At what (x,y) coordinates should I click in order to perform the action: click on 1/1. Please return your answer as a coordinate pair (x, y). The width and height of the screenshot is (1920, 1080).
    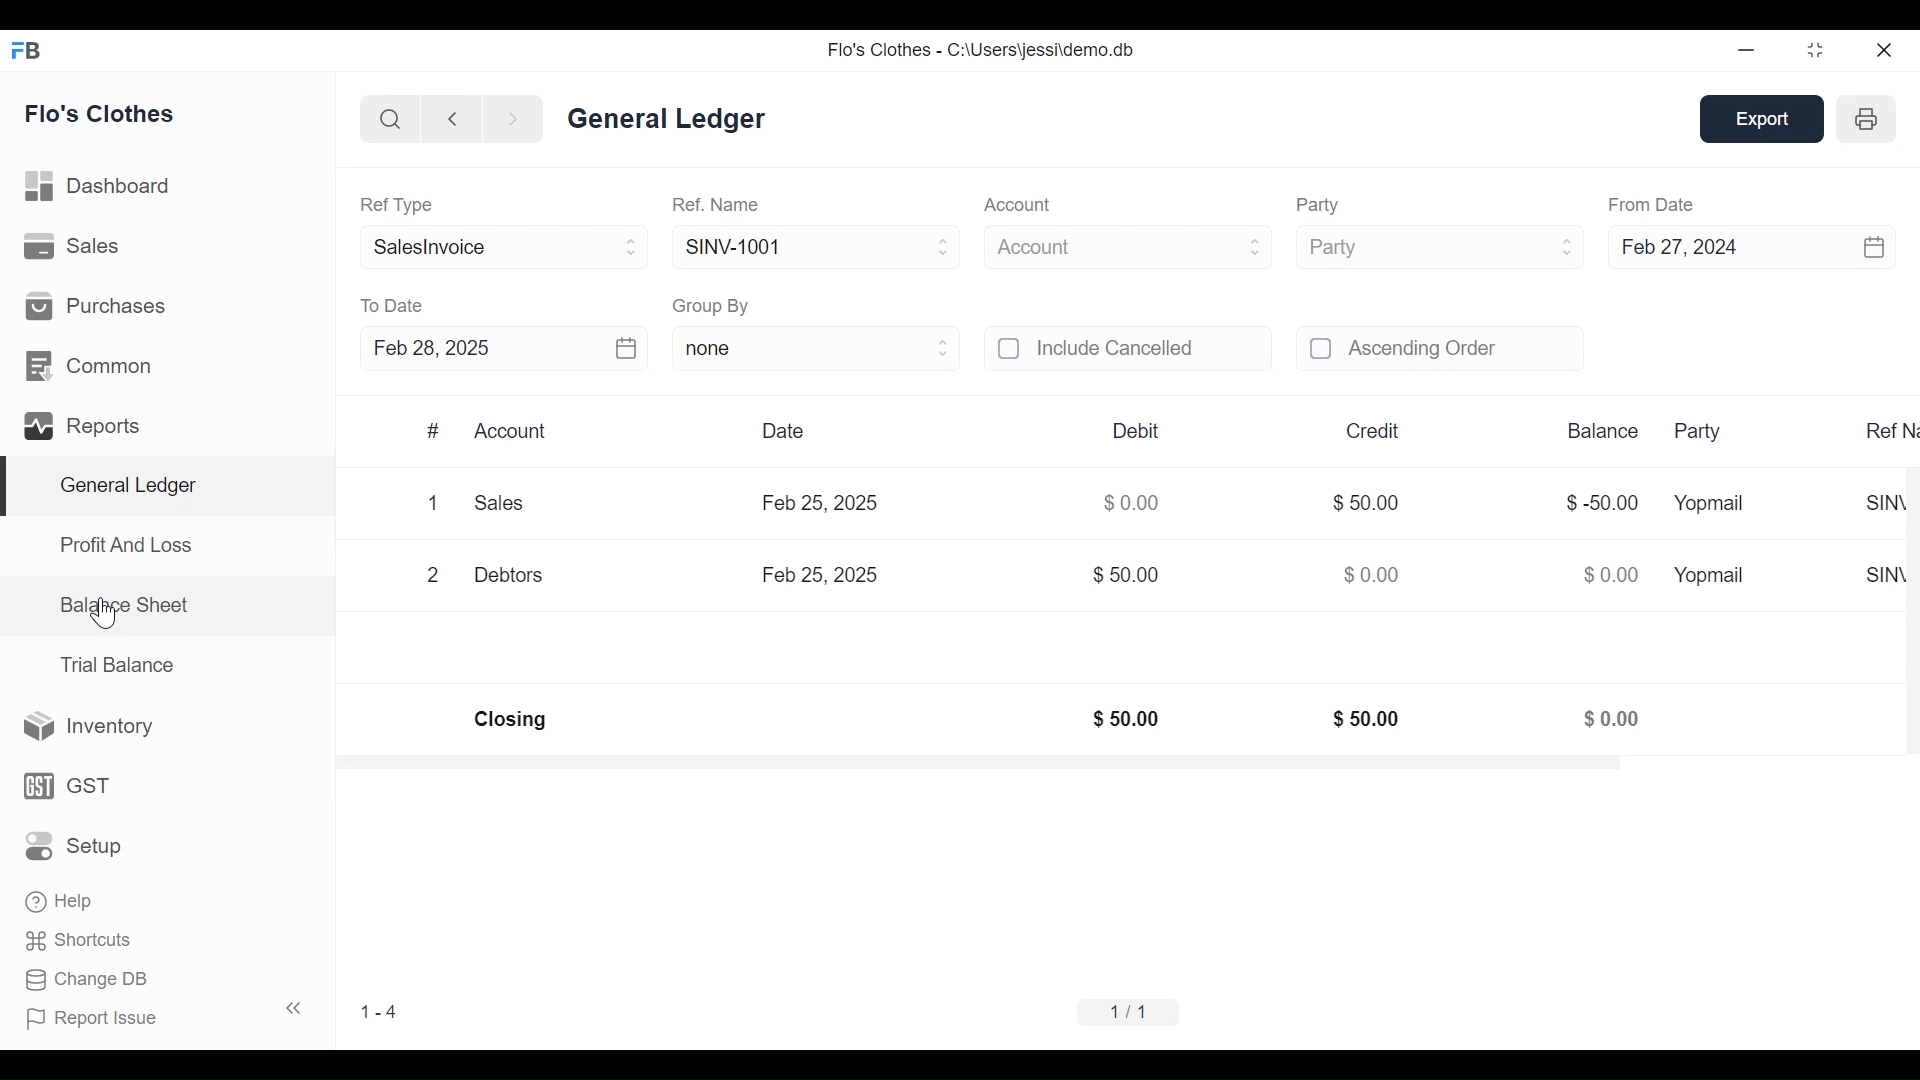
    Looking at the image, I should click on (1131, 1013).